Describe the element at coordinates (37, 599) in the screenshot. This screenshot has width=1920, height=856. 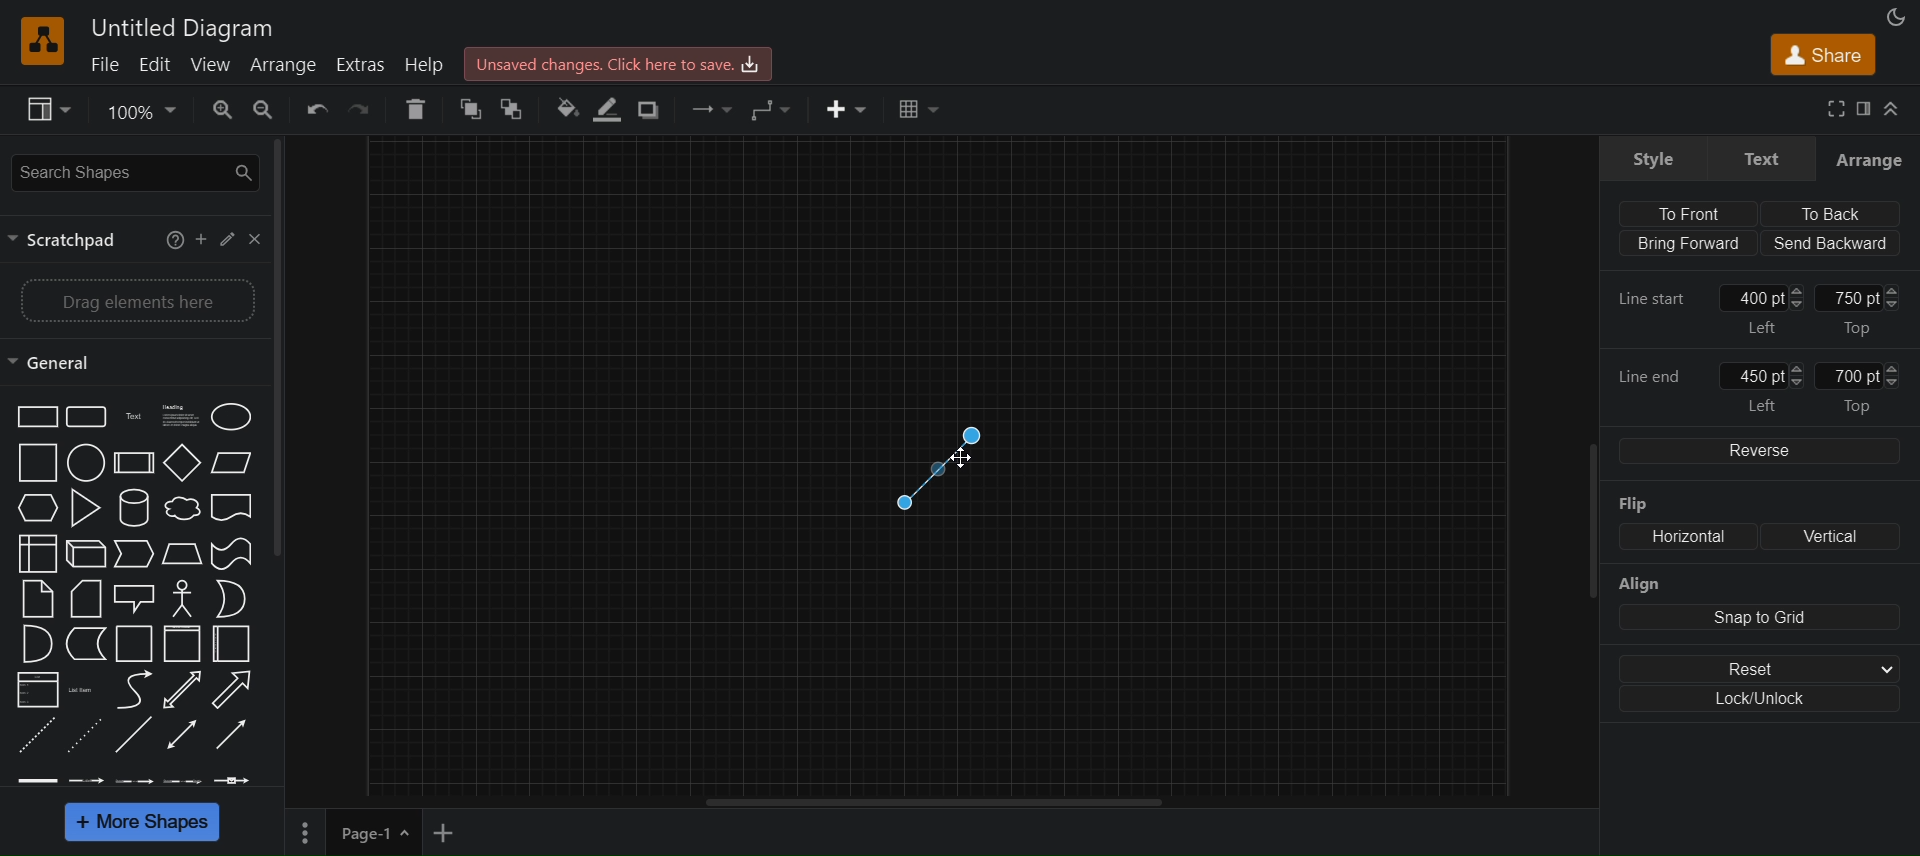
I see `Note` at that location.